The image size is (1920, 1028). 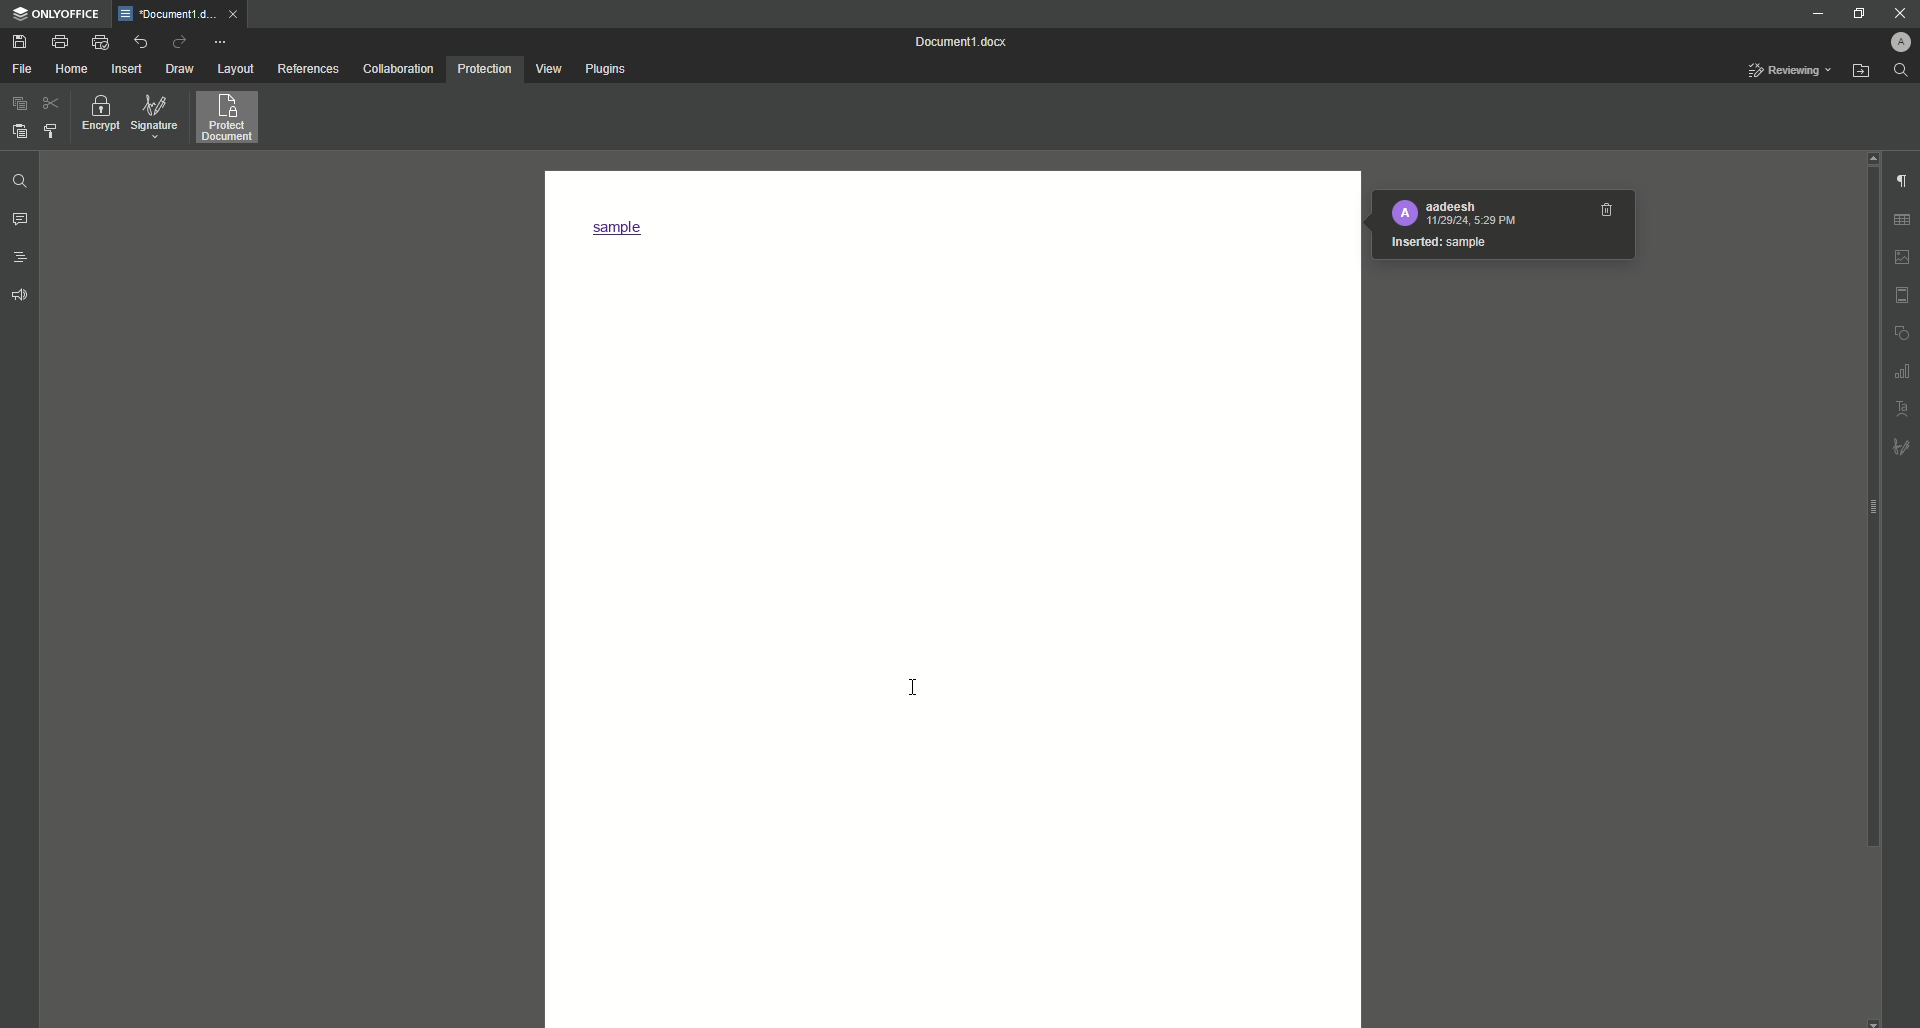 I want to click on More Options, so click(x=222, y=40).